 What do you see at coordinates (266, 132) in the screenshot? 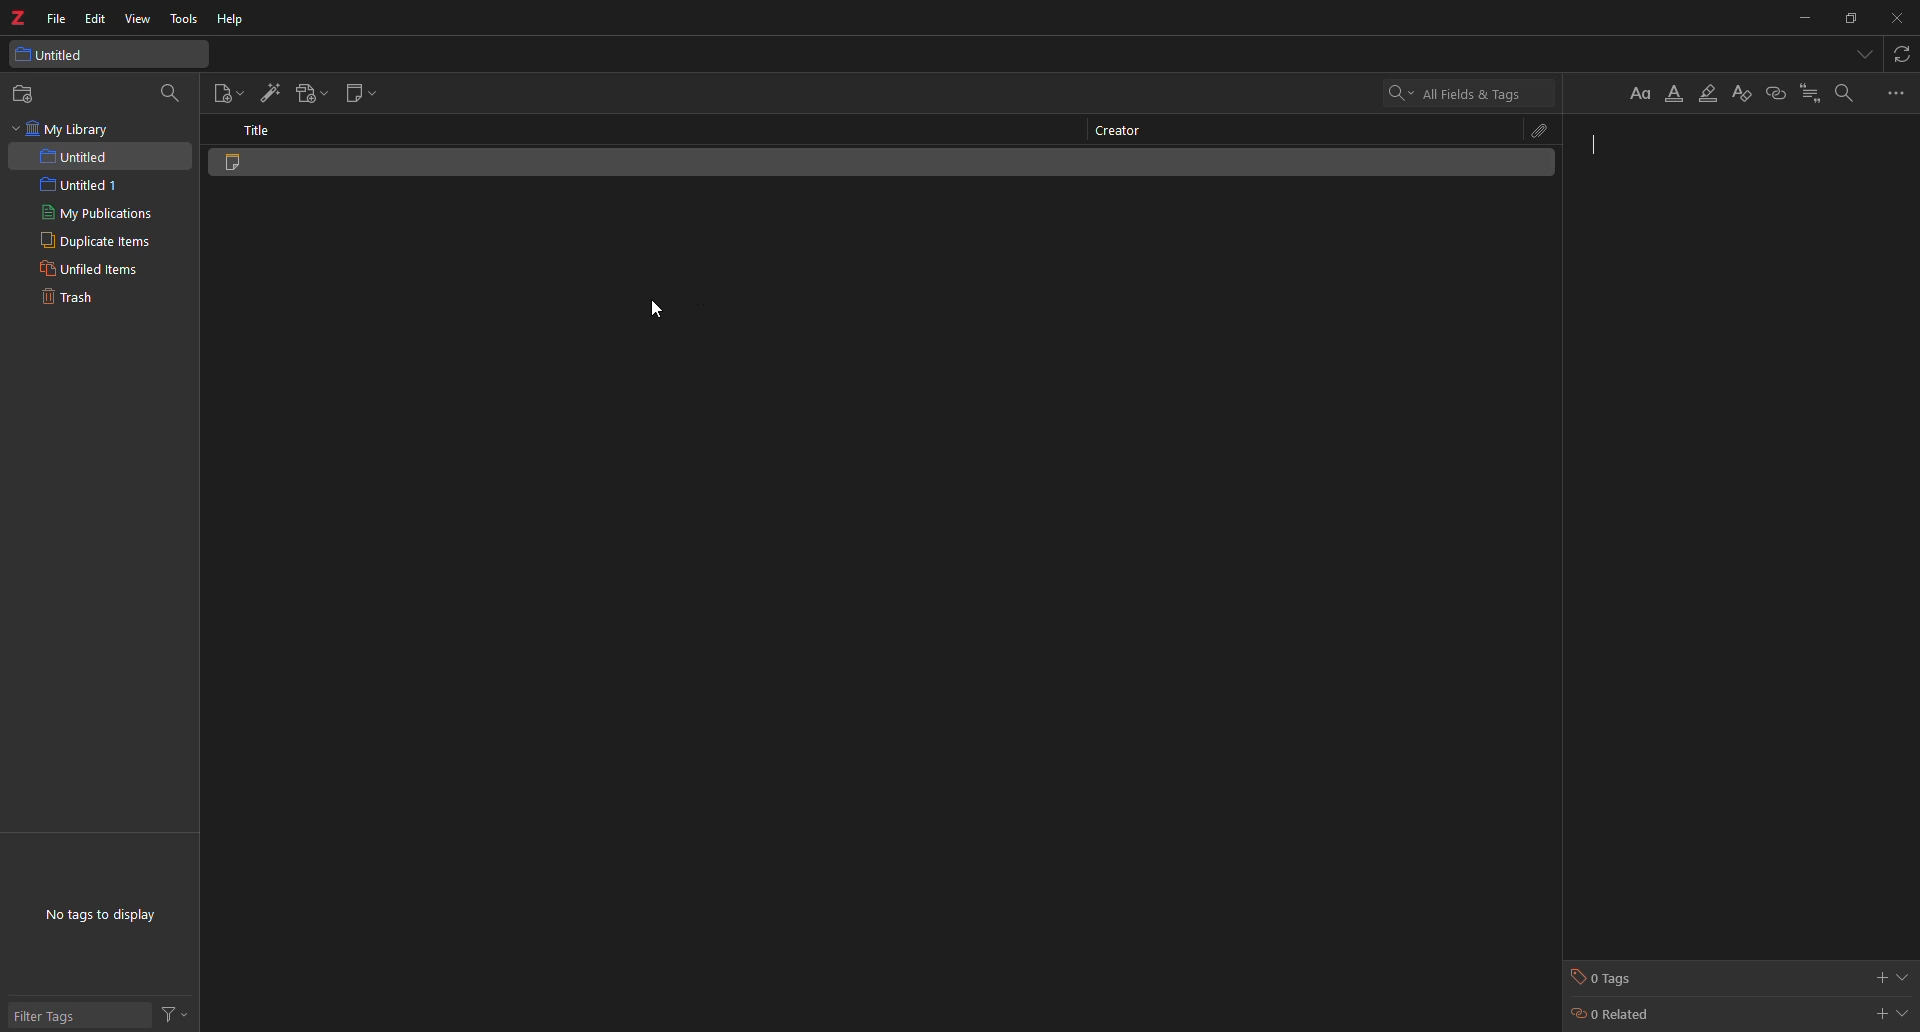
I see `title` at bounding box center [266, 132].